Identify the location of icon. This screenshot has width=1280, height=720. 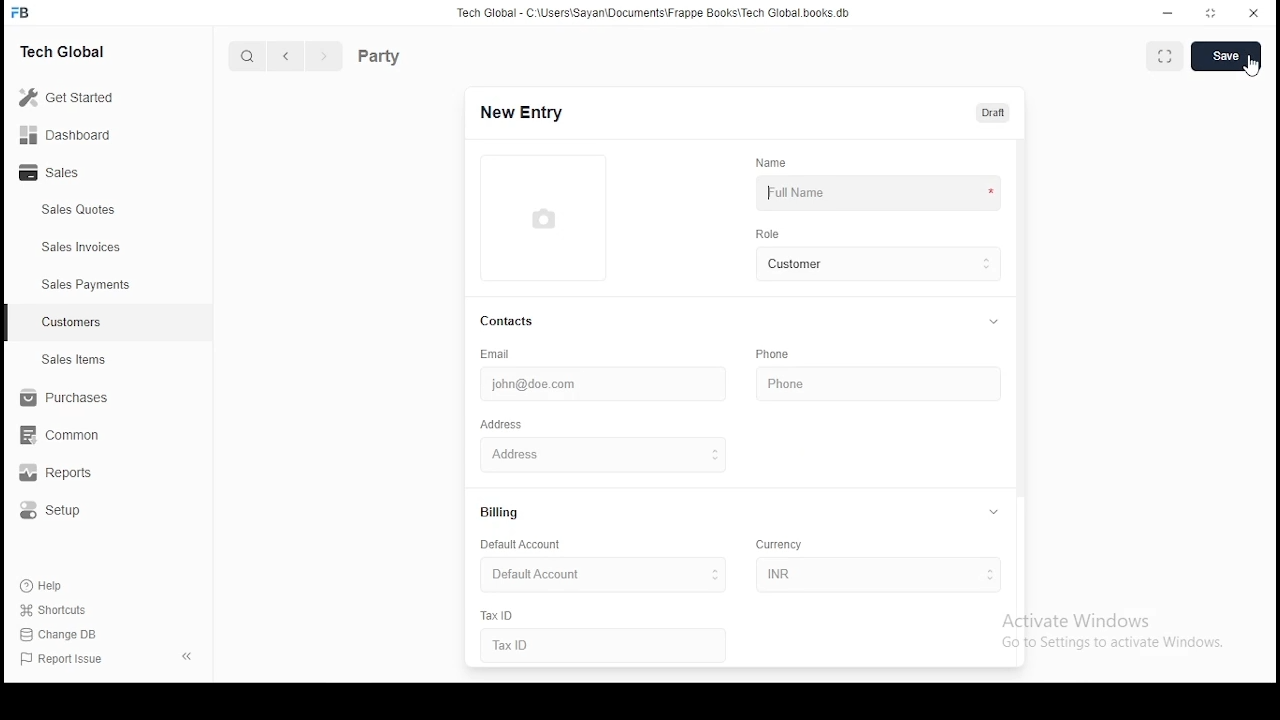
(23, 12).